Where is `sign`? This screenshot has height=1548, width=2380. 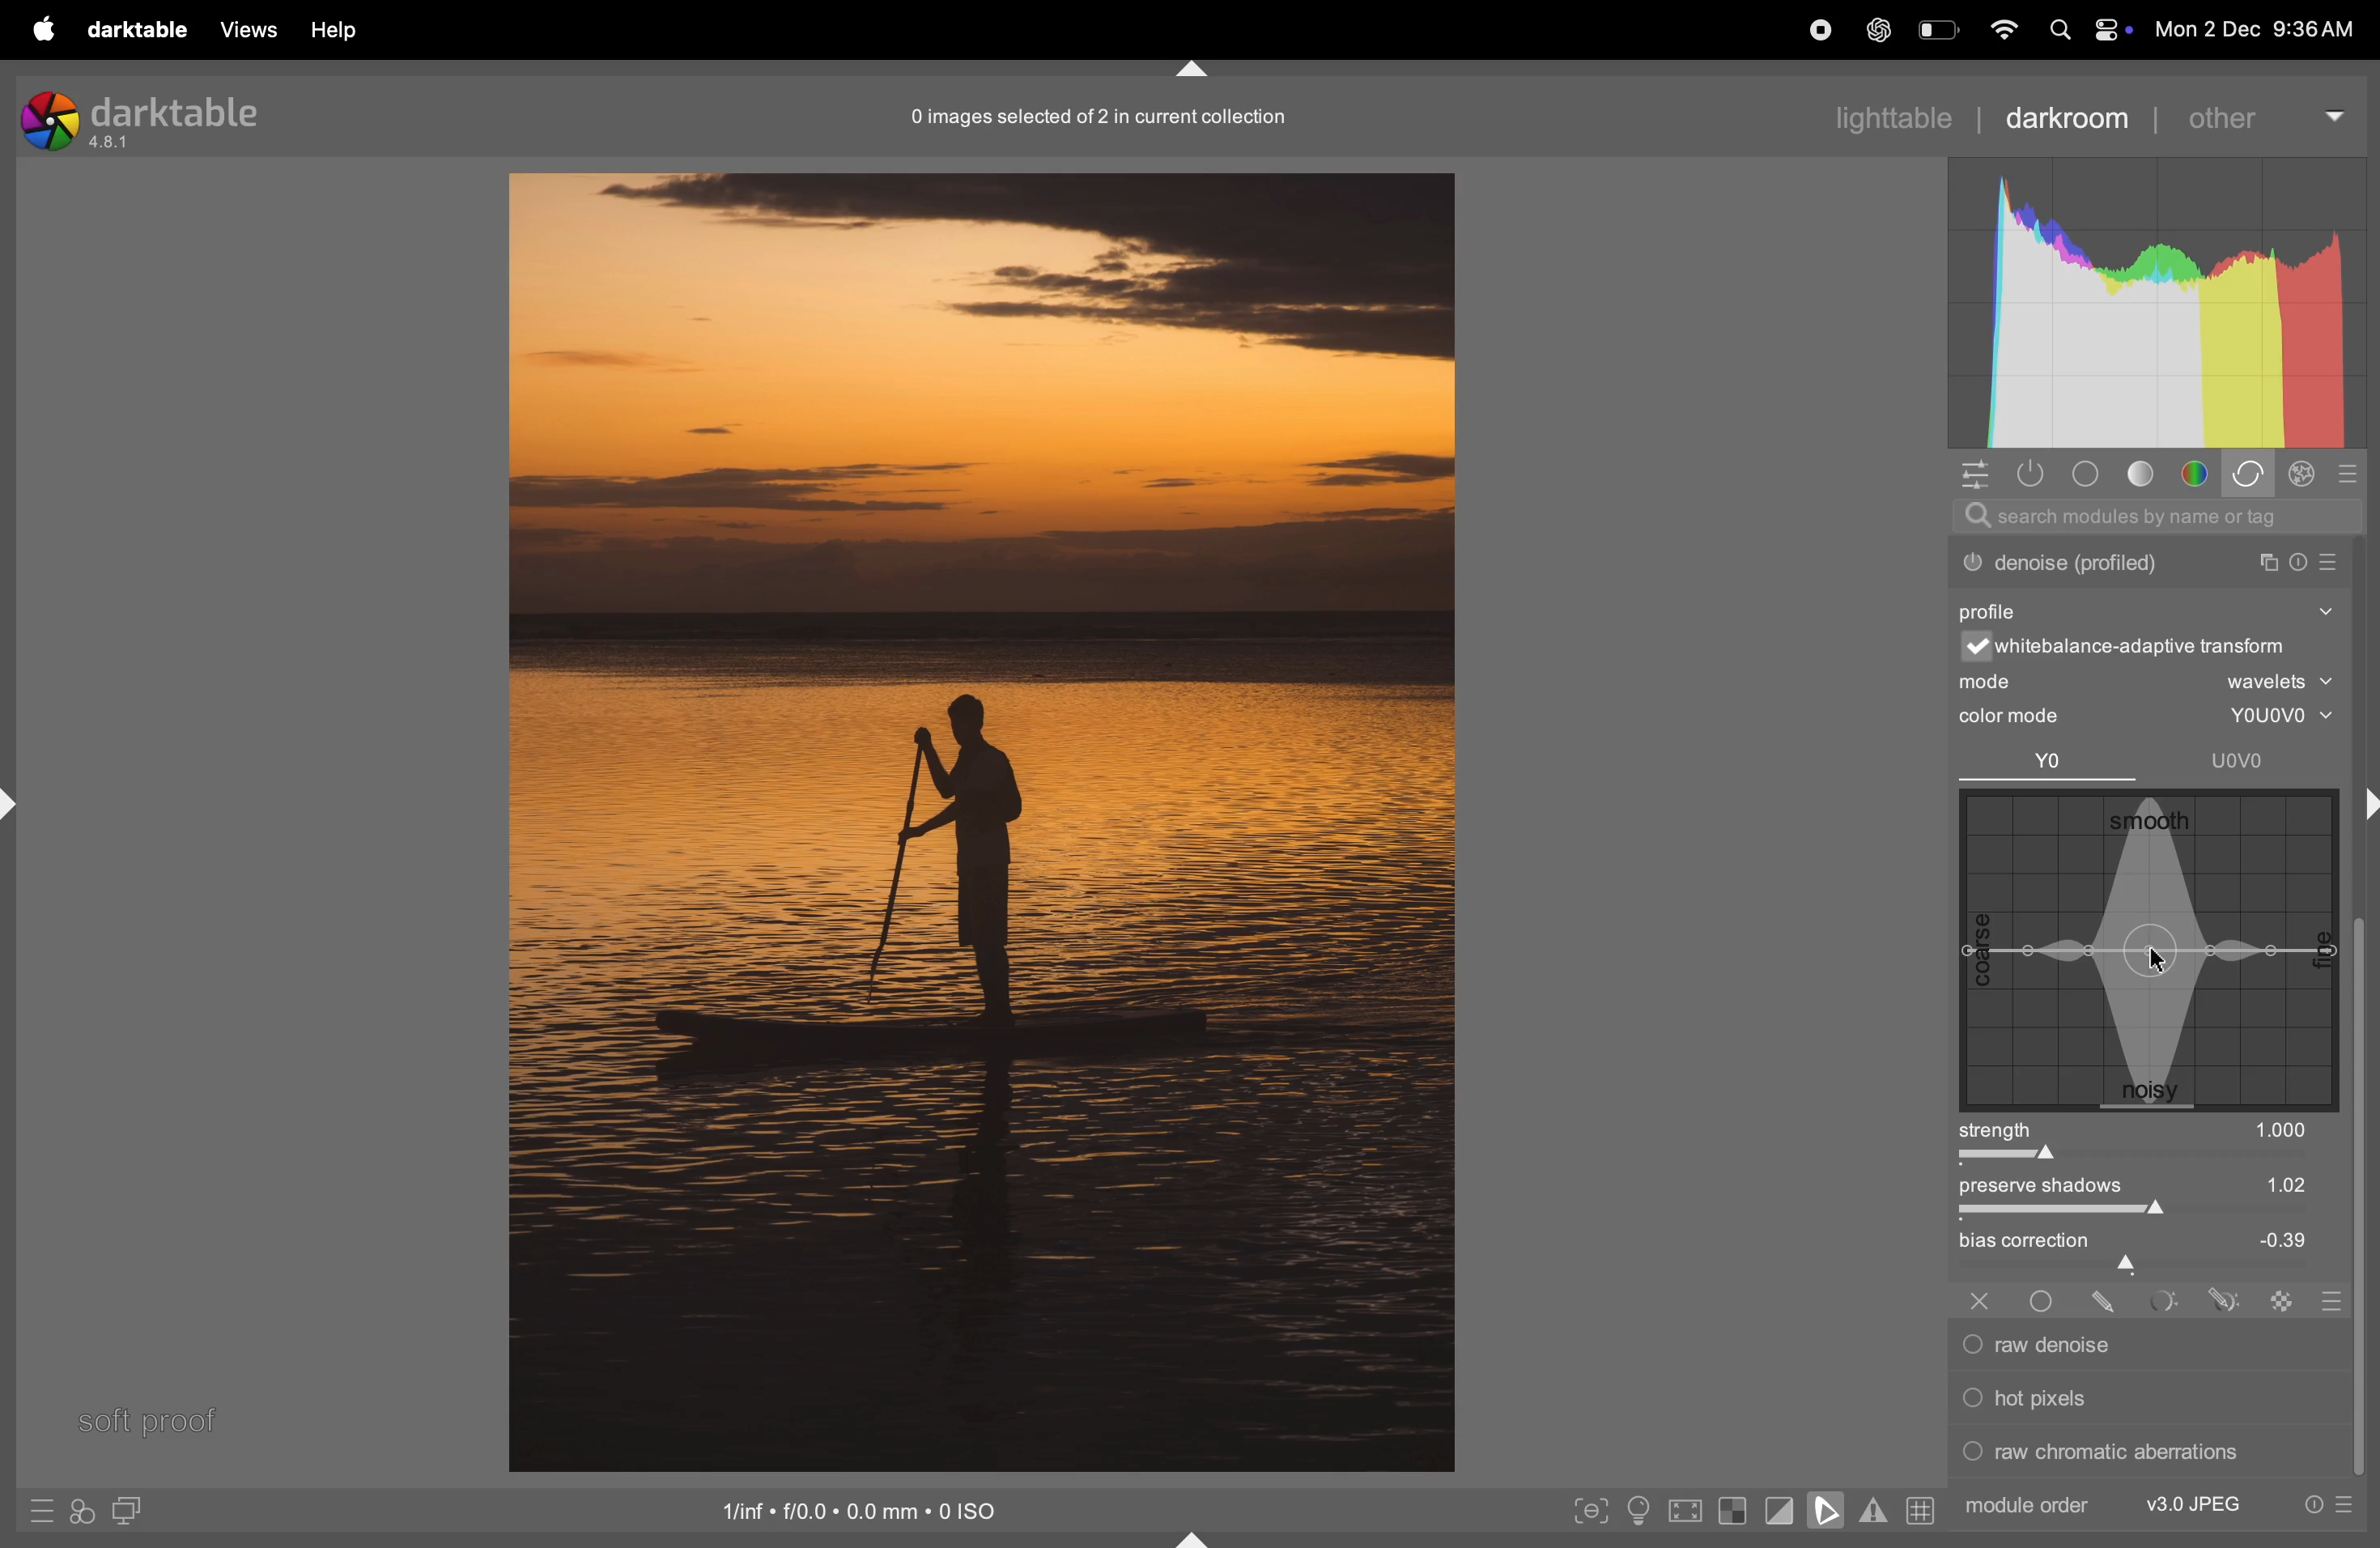 sign is located at coordinates (2221, 1299).